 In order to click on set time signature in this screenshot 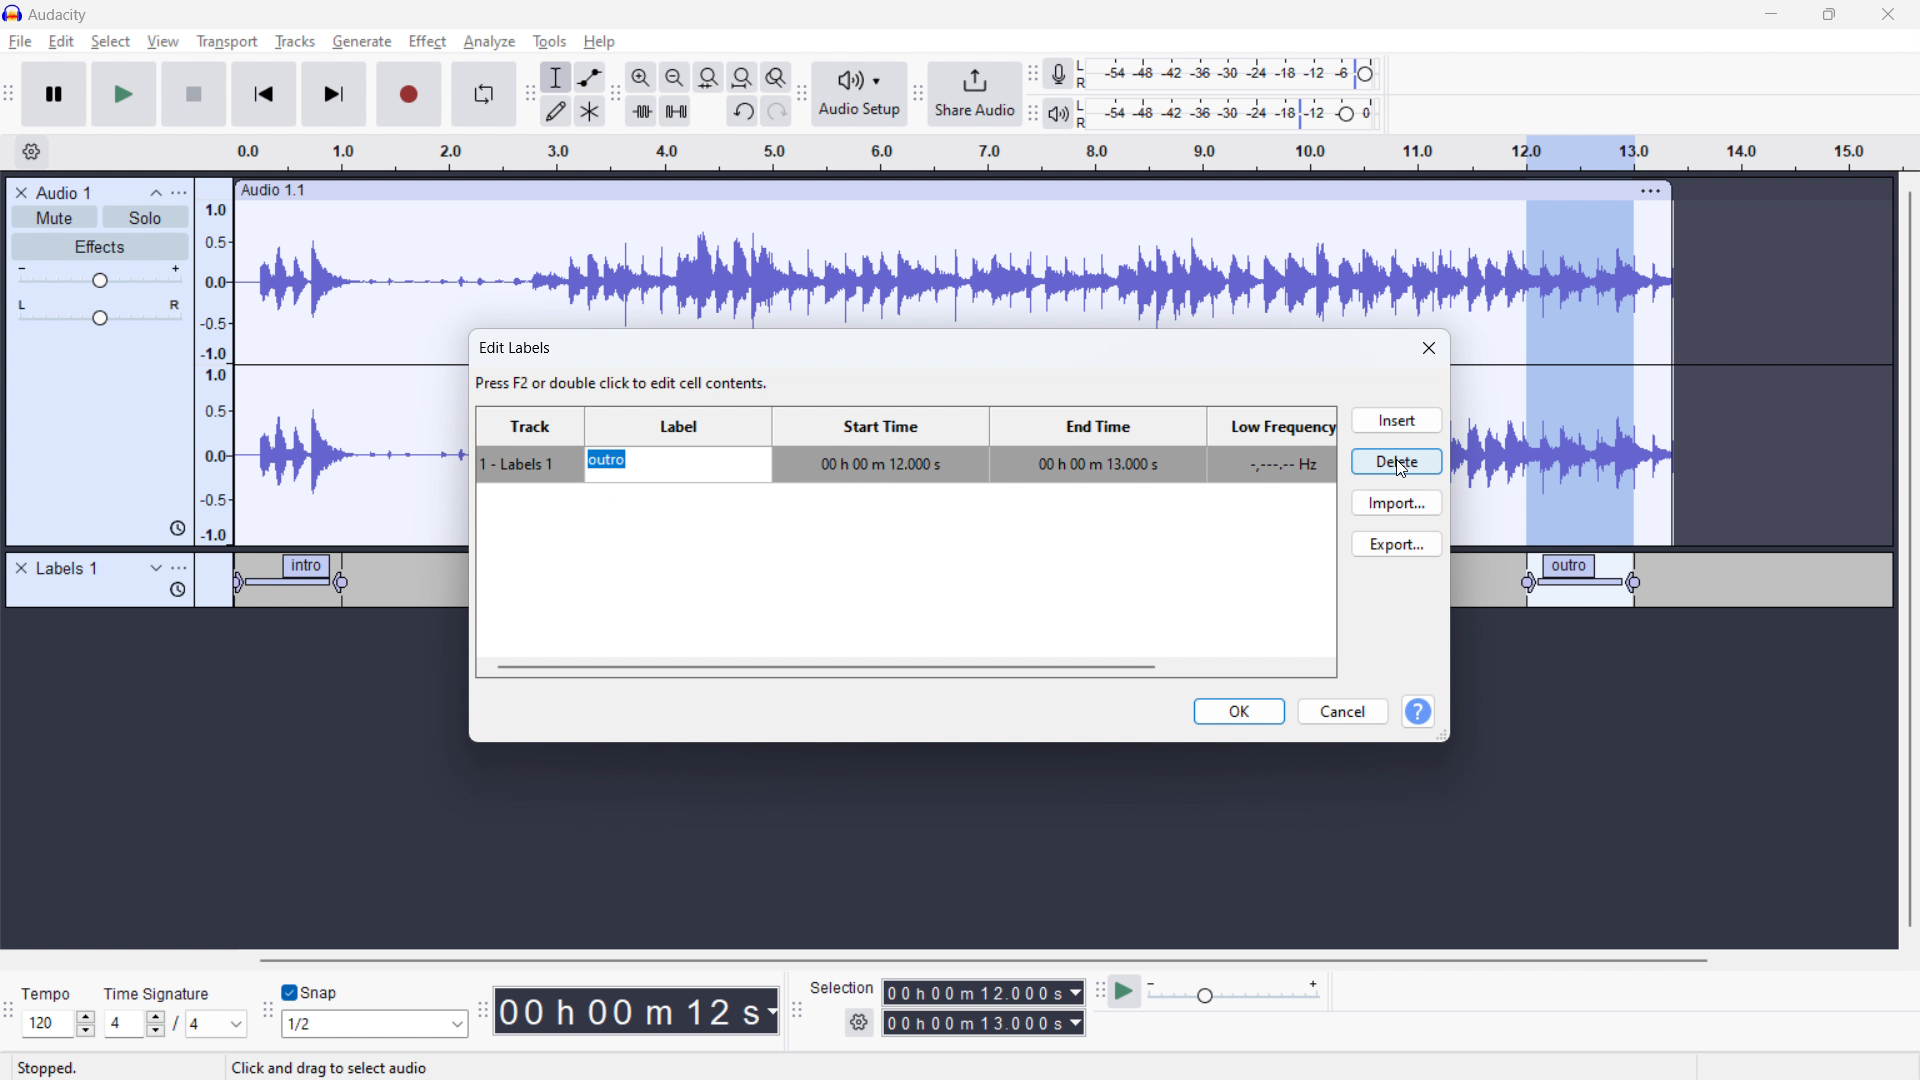, I will do `click(177, 1023)`.